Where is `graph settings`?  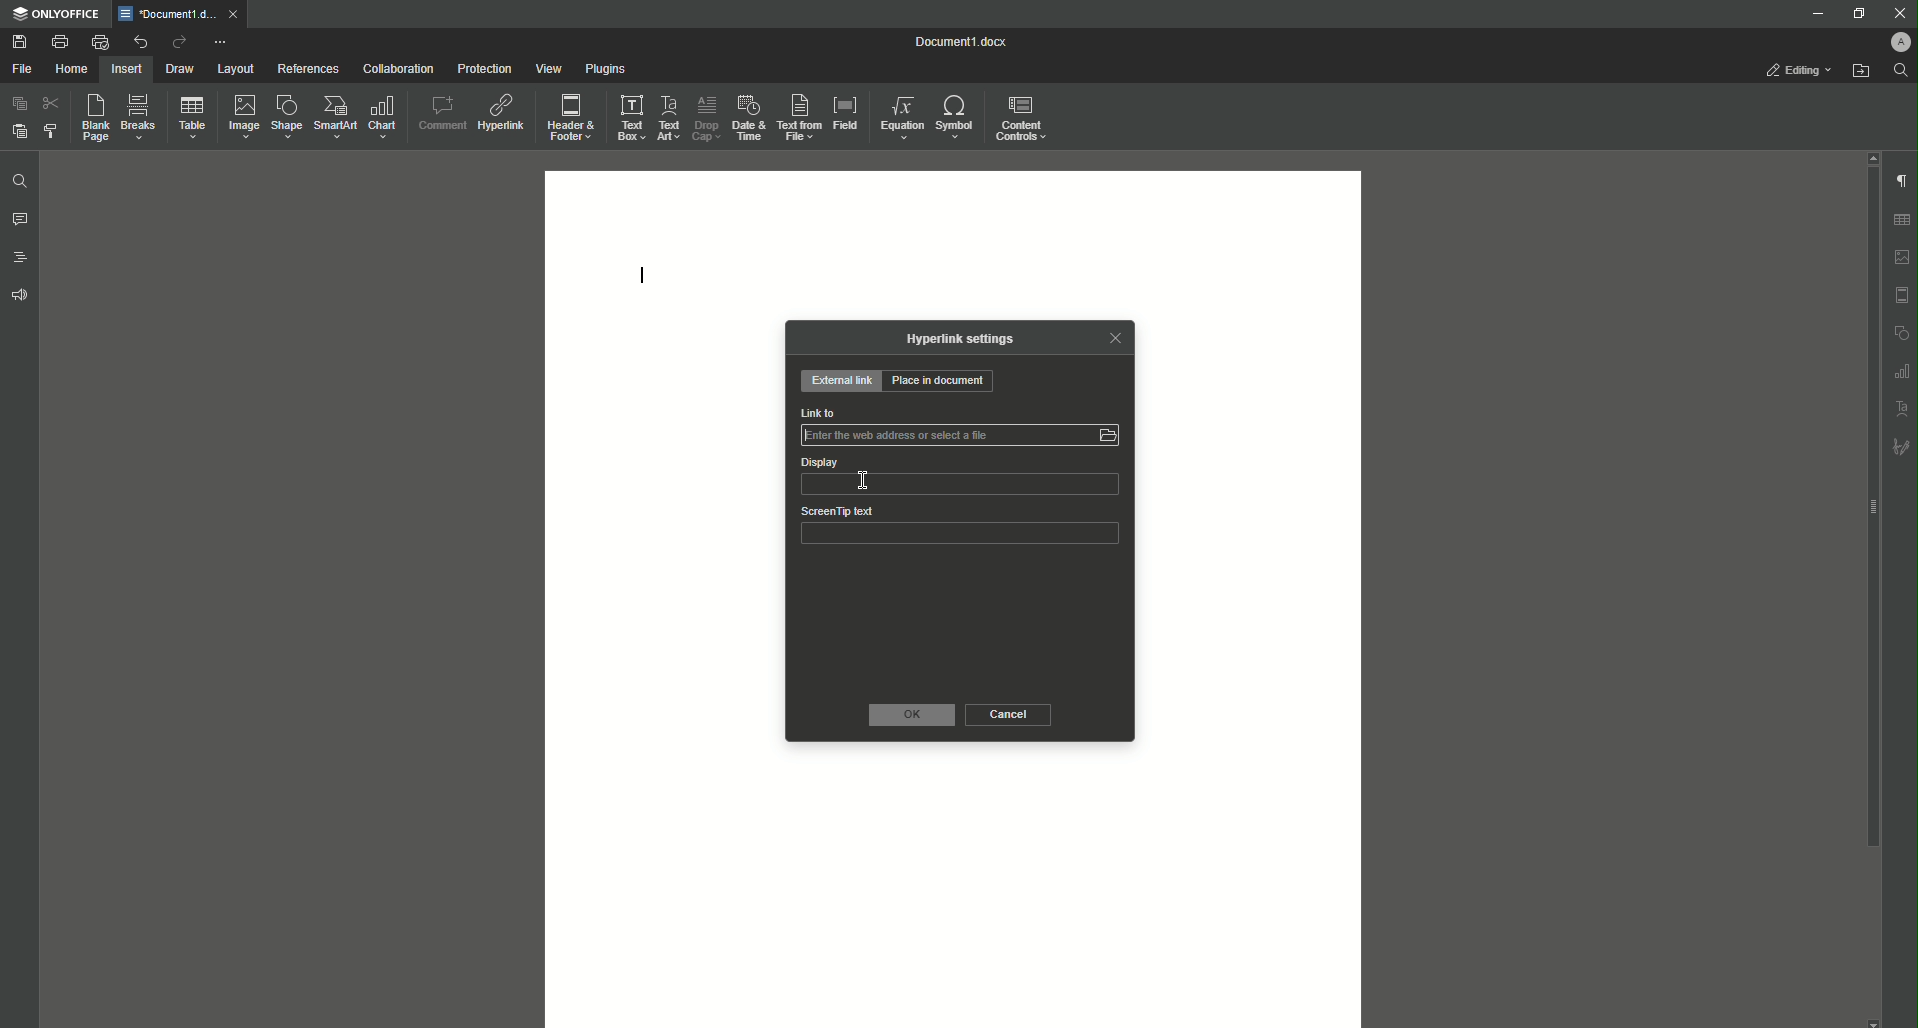
graph settings is located at coordinates (1904, 371).